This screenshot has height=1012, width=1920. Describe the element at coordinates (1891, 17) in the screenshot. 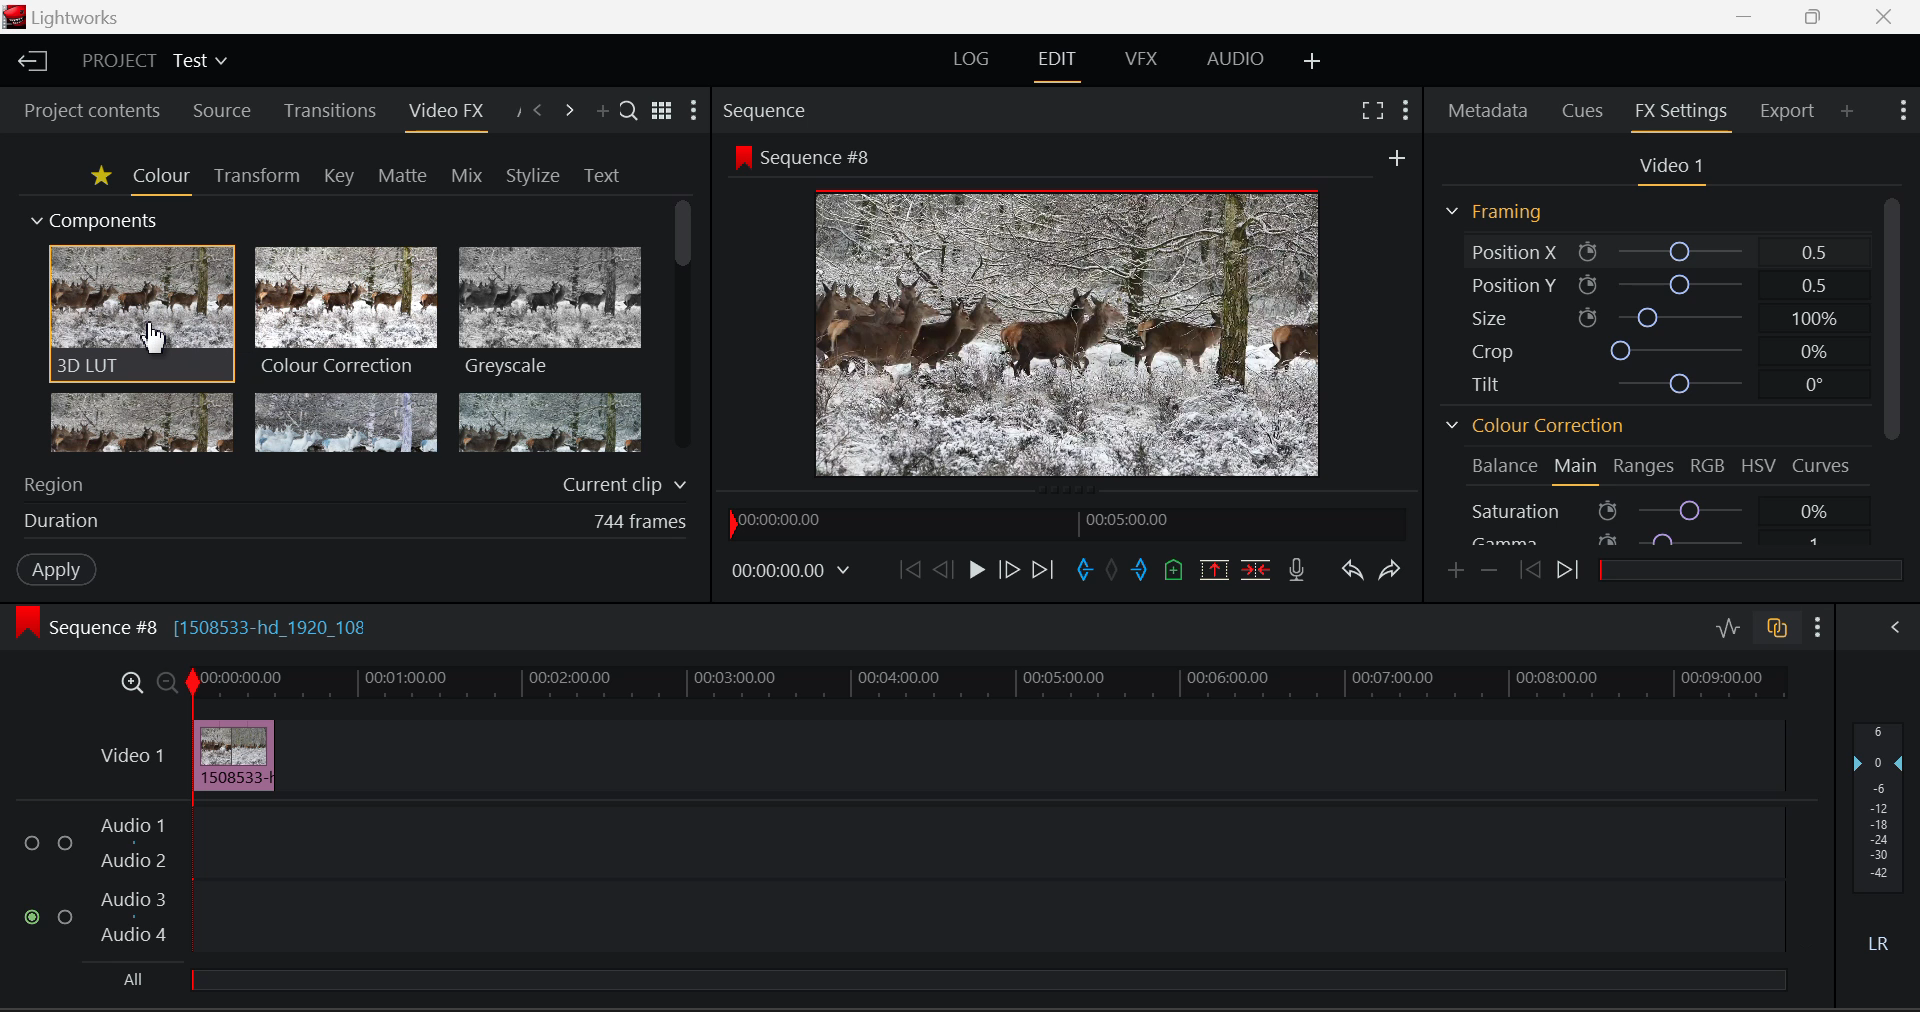

I see `Close` at that location.